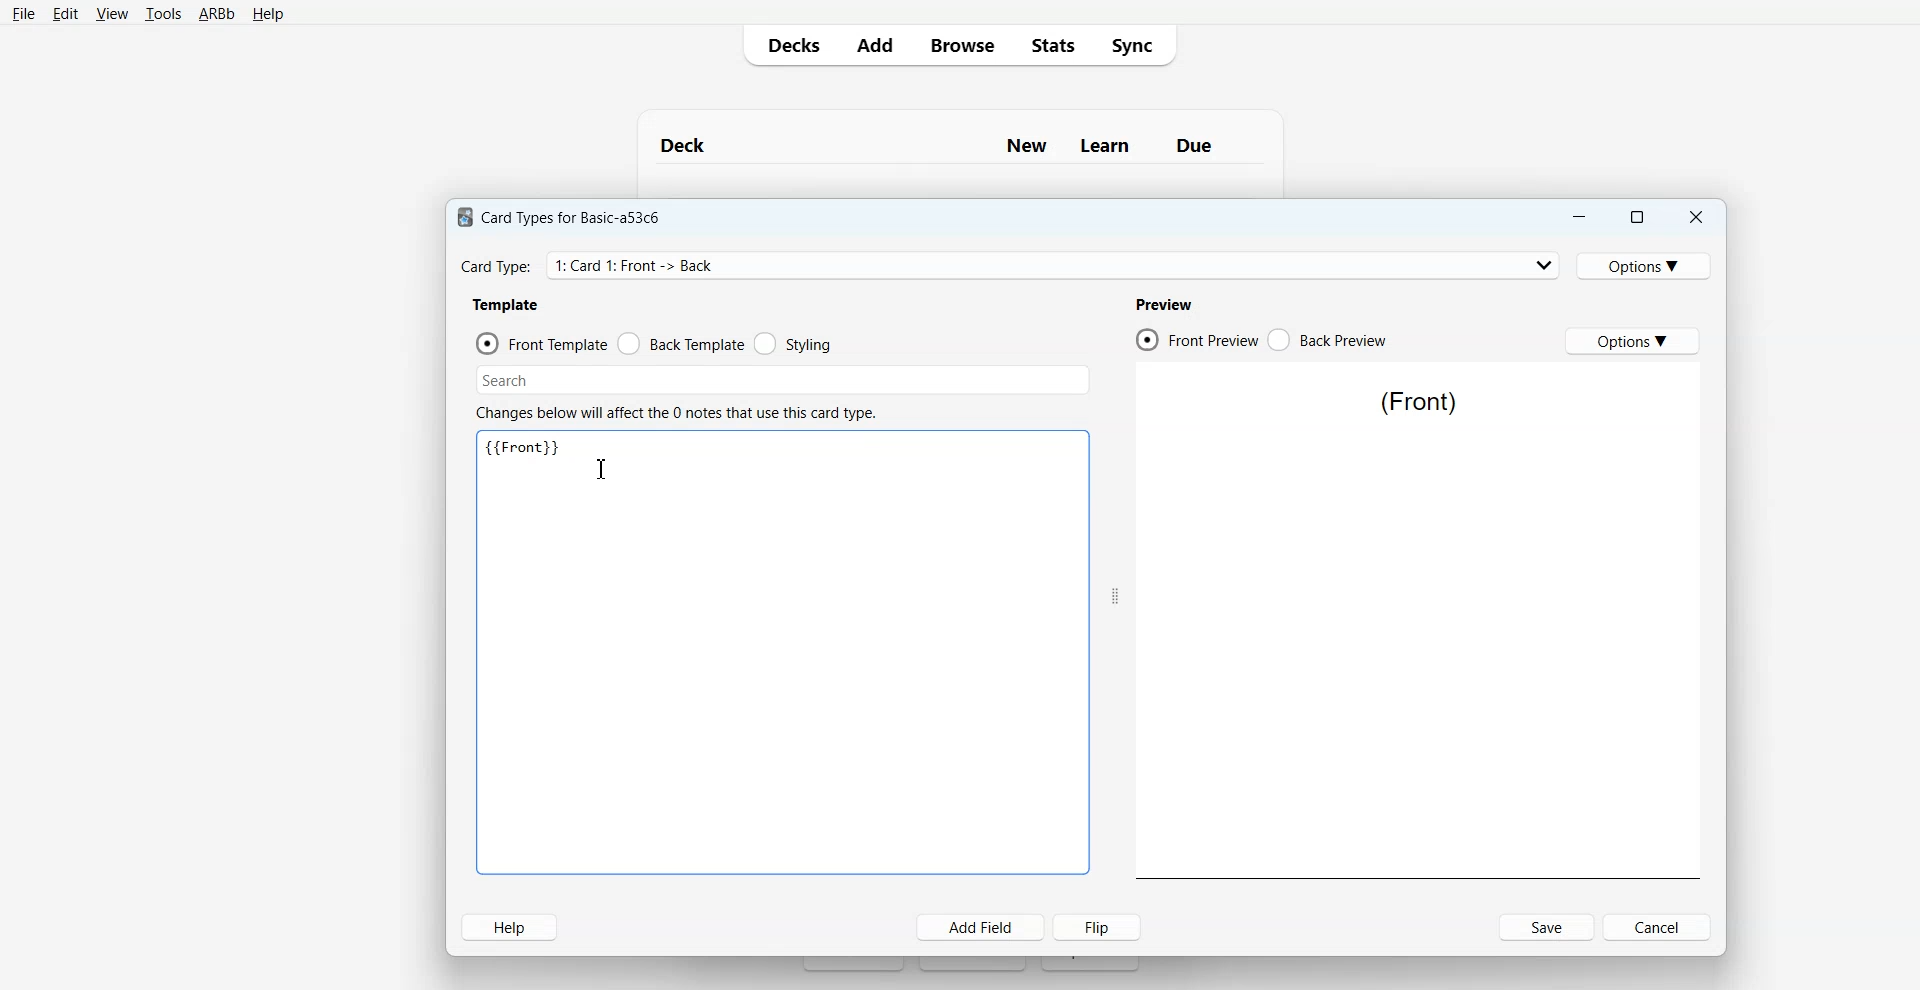 This screenshot has width=1920, height=990. I want to click on Decks, so click(789, 45).